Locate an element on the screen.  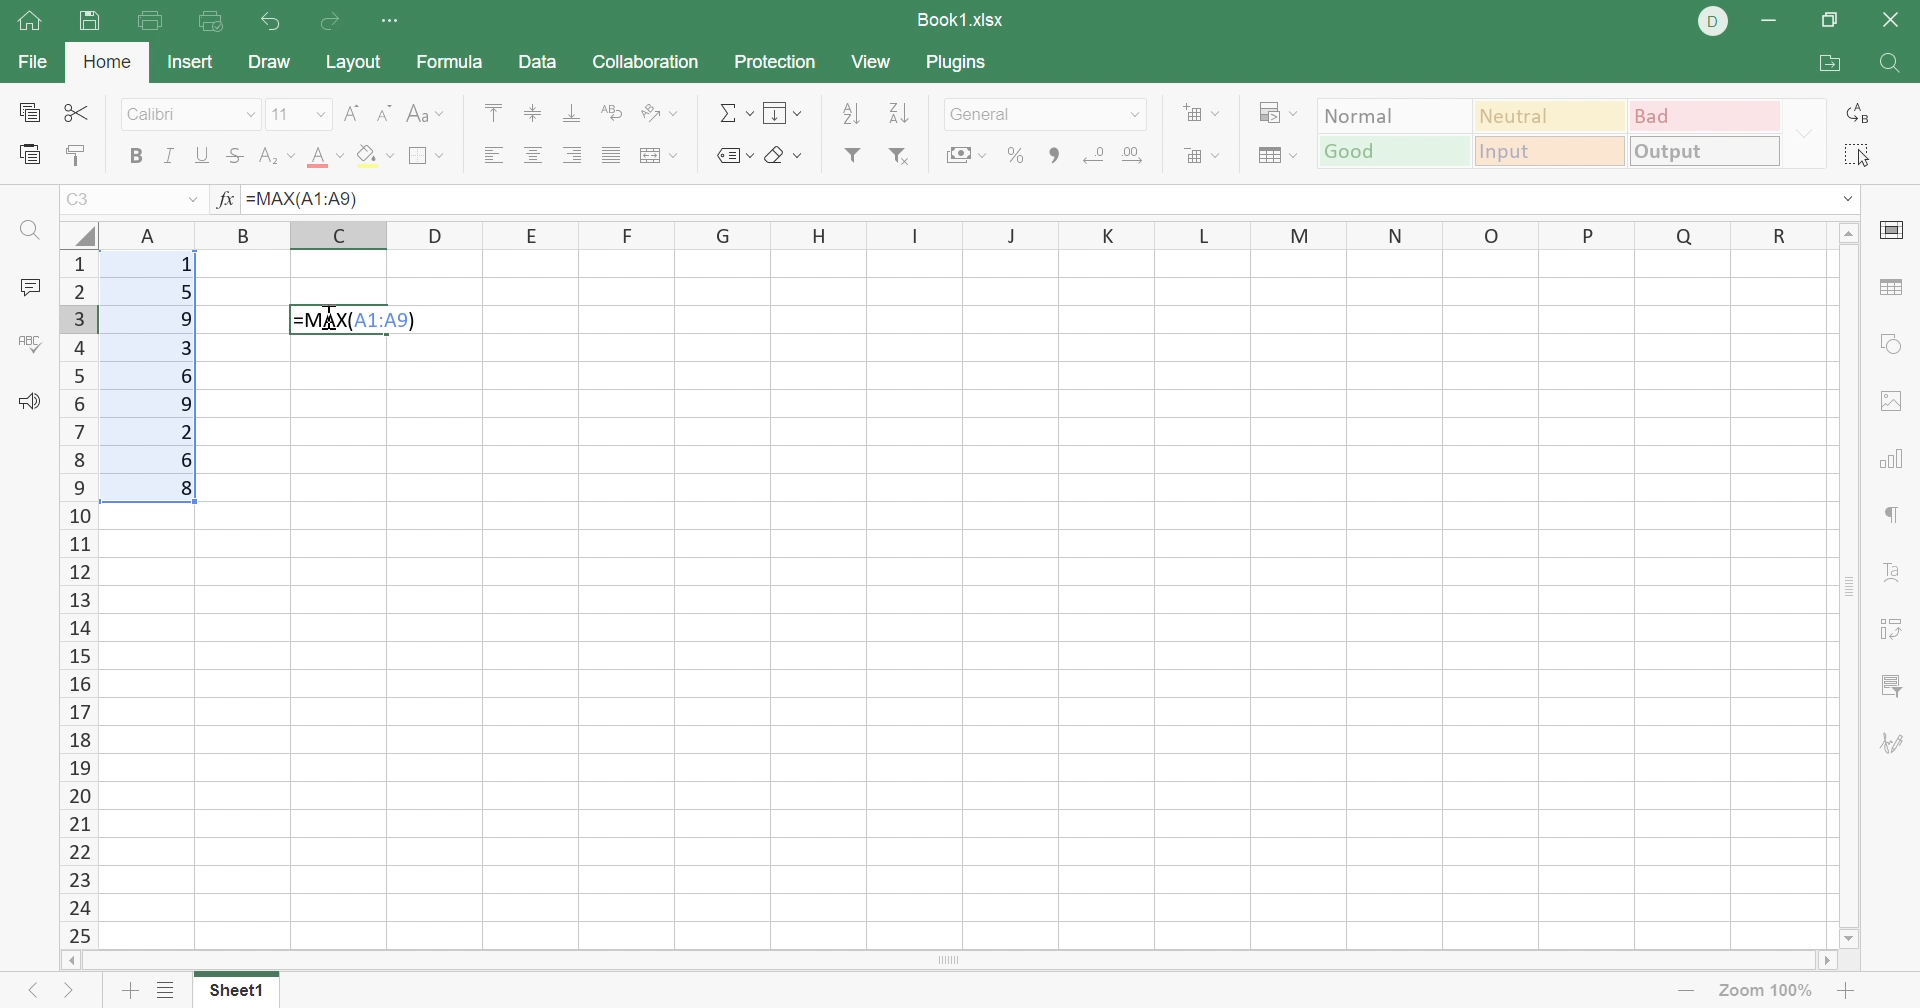
Increase decimal is located at coordinates (1135, 153).